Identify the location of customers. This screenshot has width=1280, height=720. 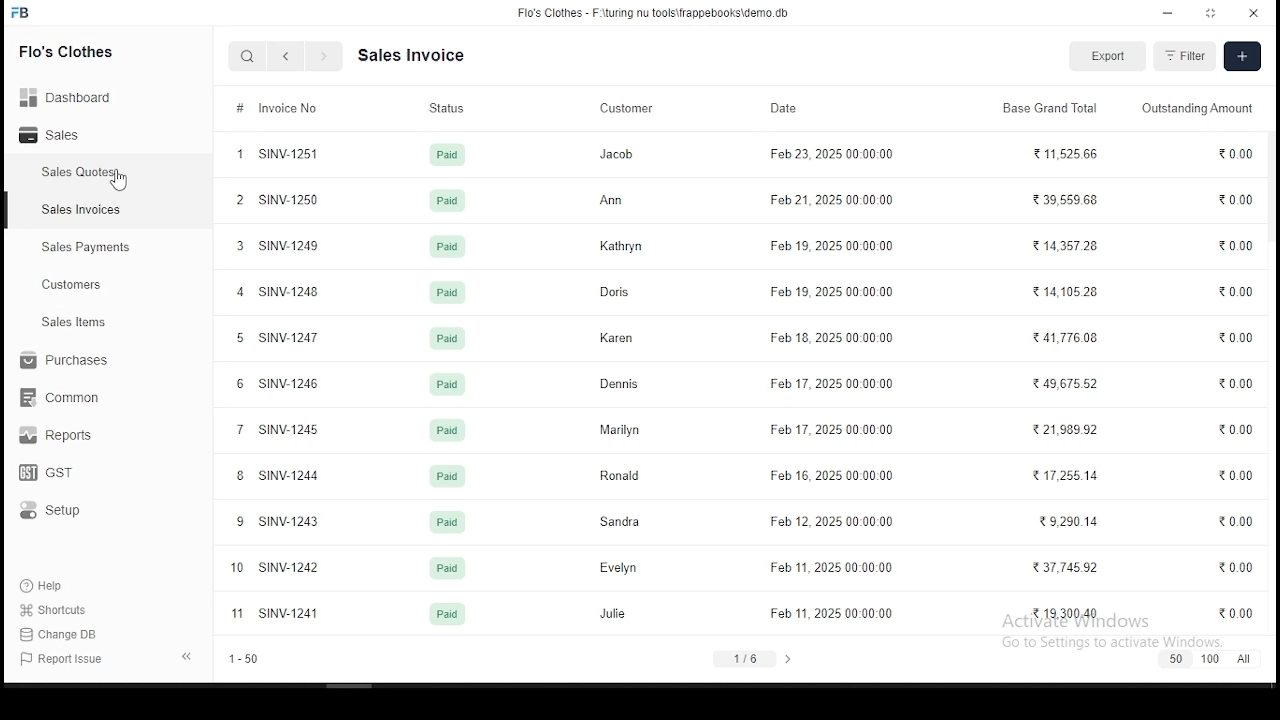
(75, 285).